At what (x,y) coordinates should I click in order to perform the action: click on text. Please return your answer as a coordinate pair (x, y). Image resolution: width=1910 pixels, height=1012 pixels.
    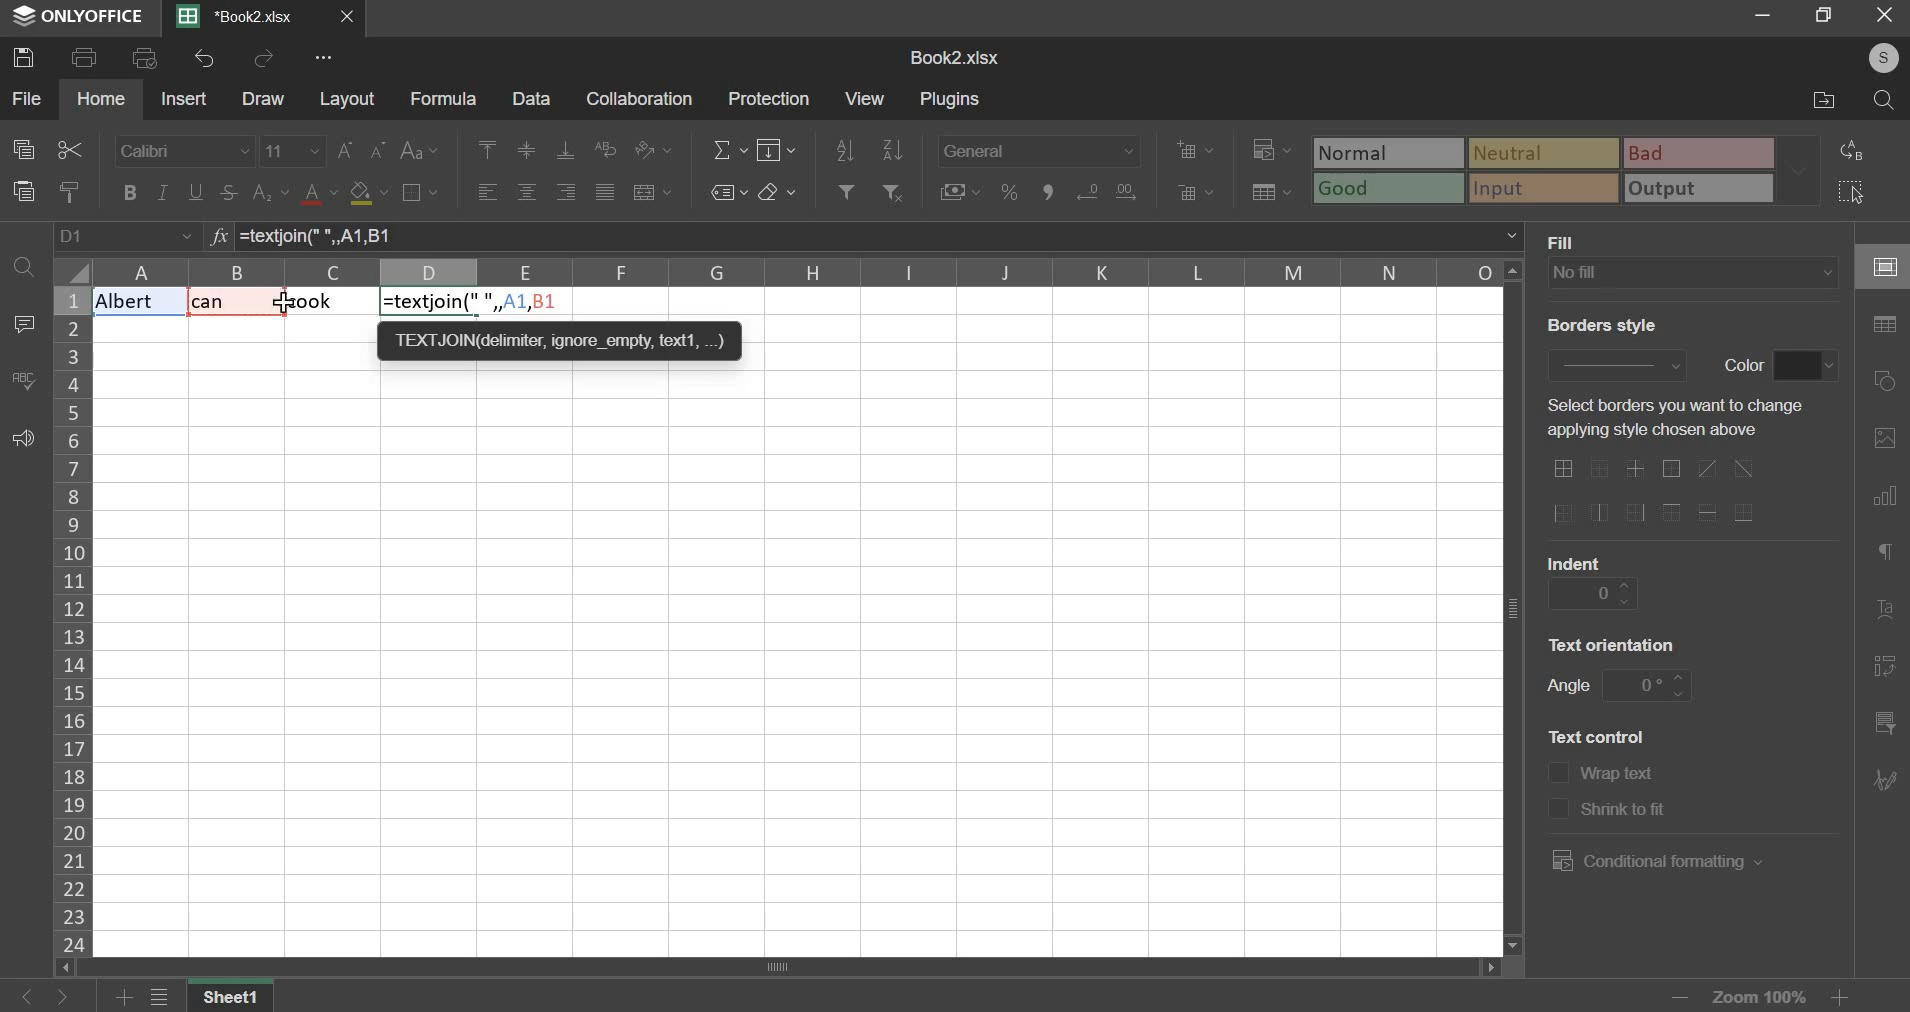
    Looking at the image, I should click on (1599, 325).